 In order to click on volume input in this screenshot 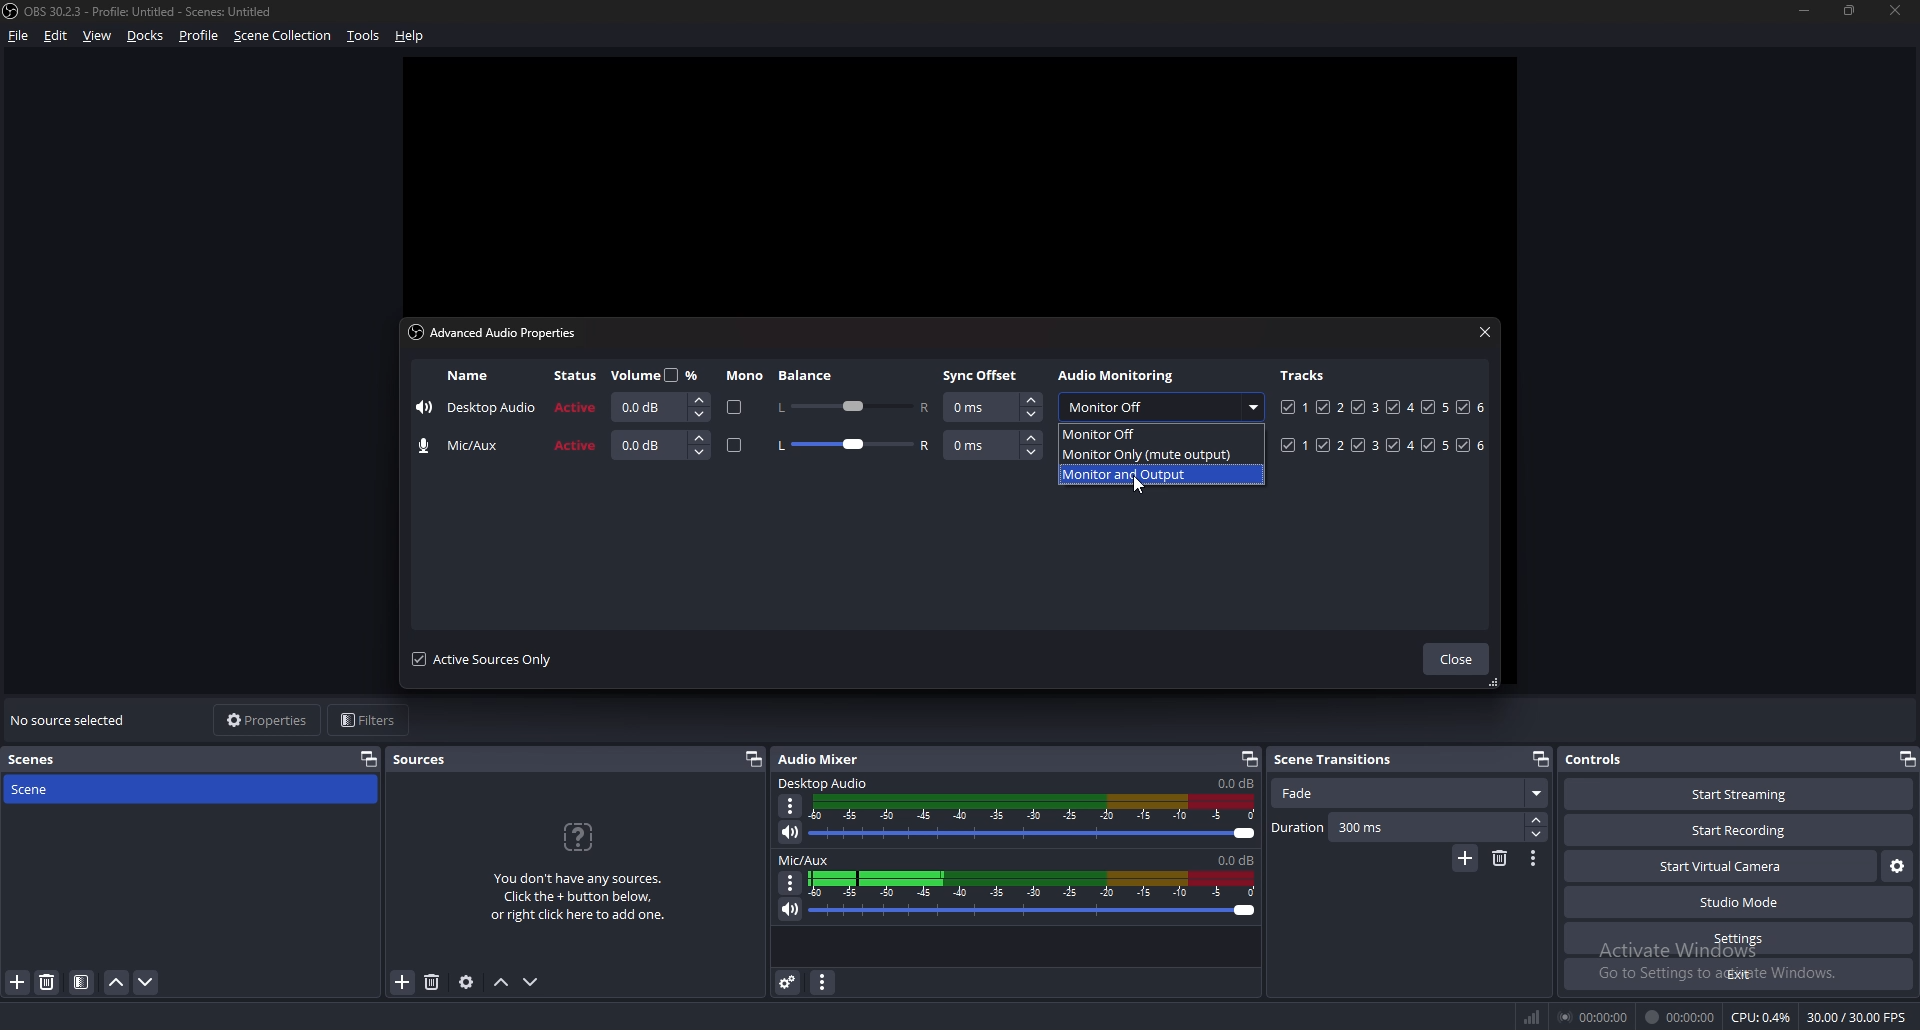, I will do `click(662, 445)`.